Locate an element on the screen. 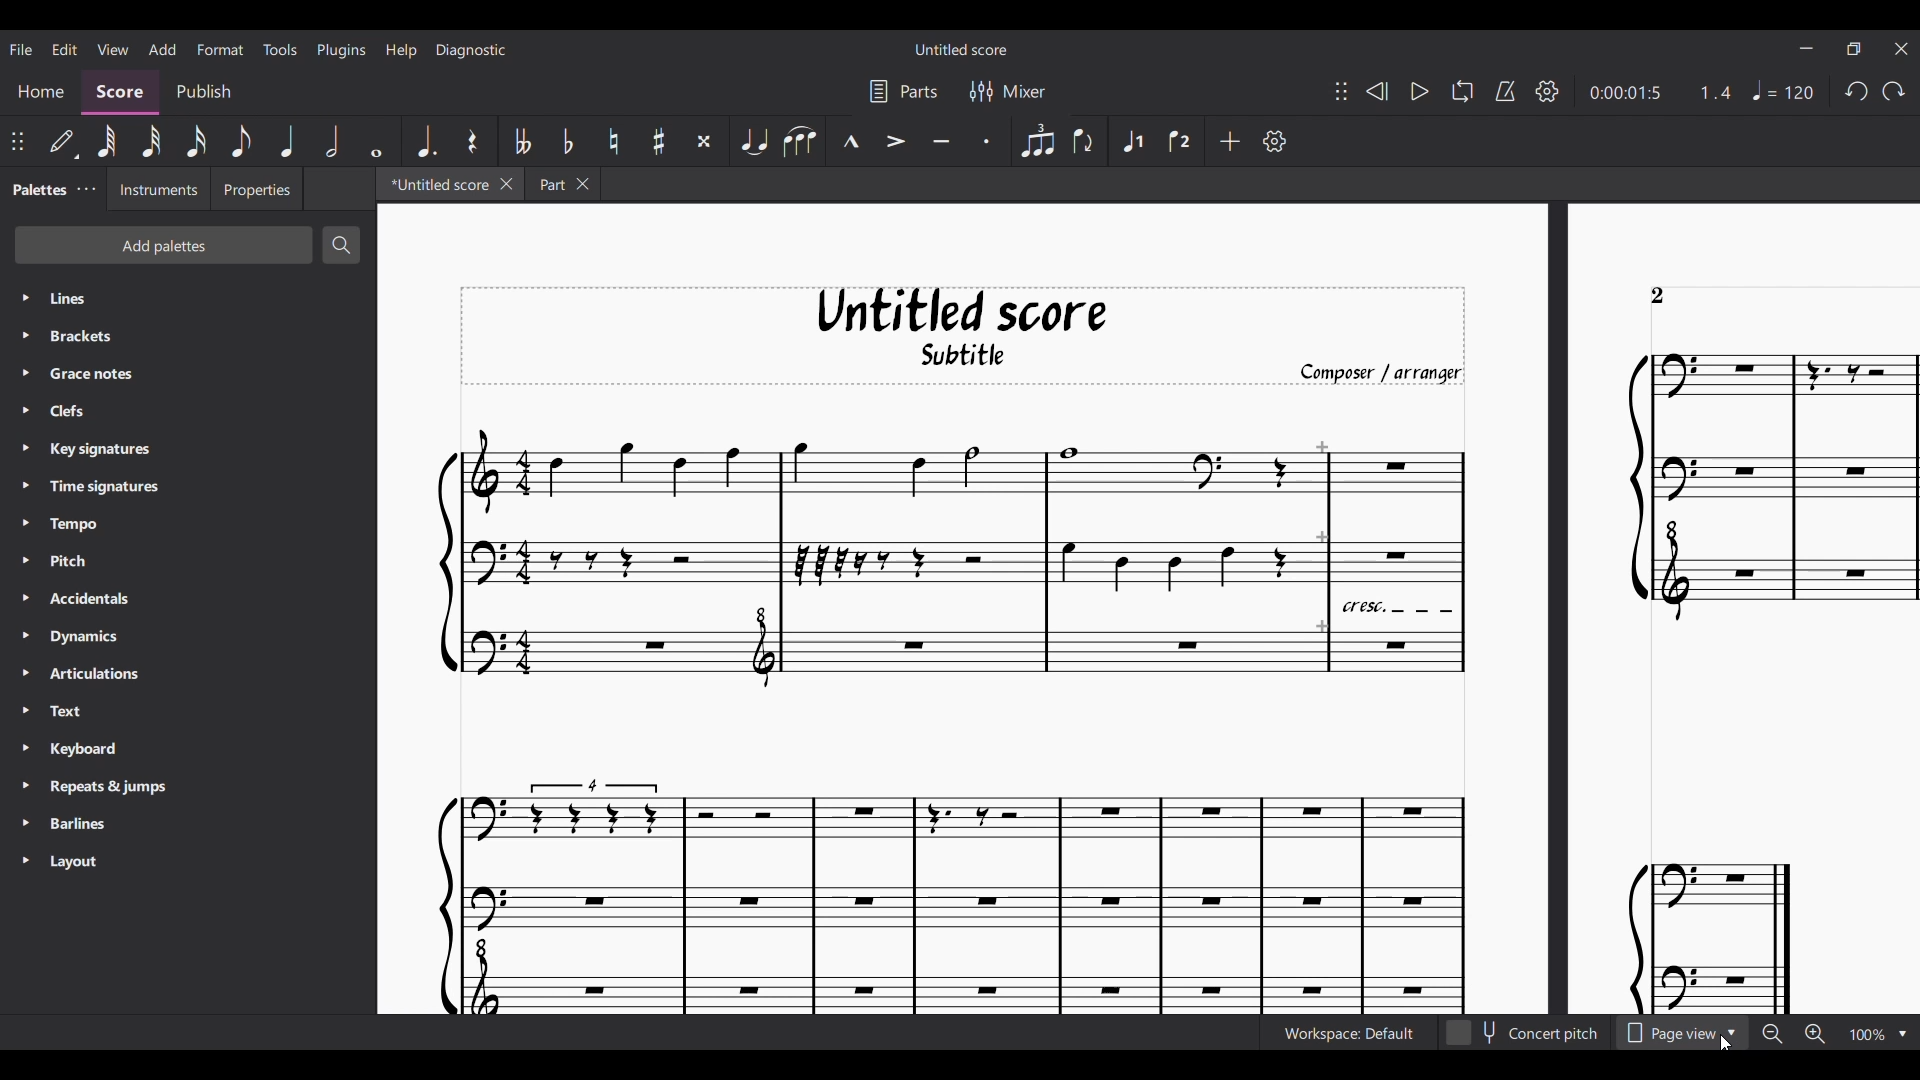 The height and width of the screenshot is (1080, 1920). Minimize is located at coordinates (1805, 48).